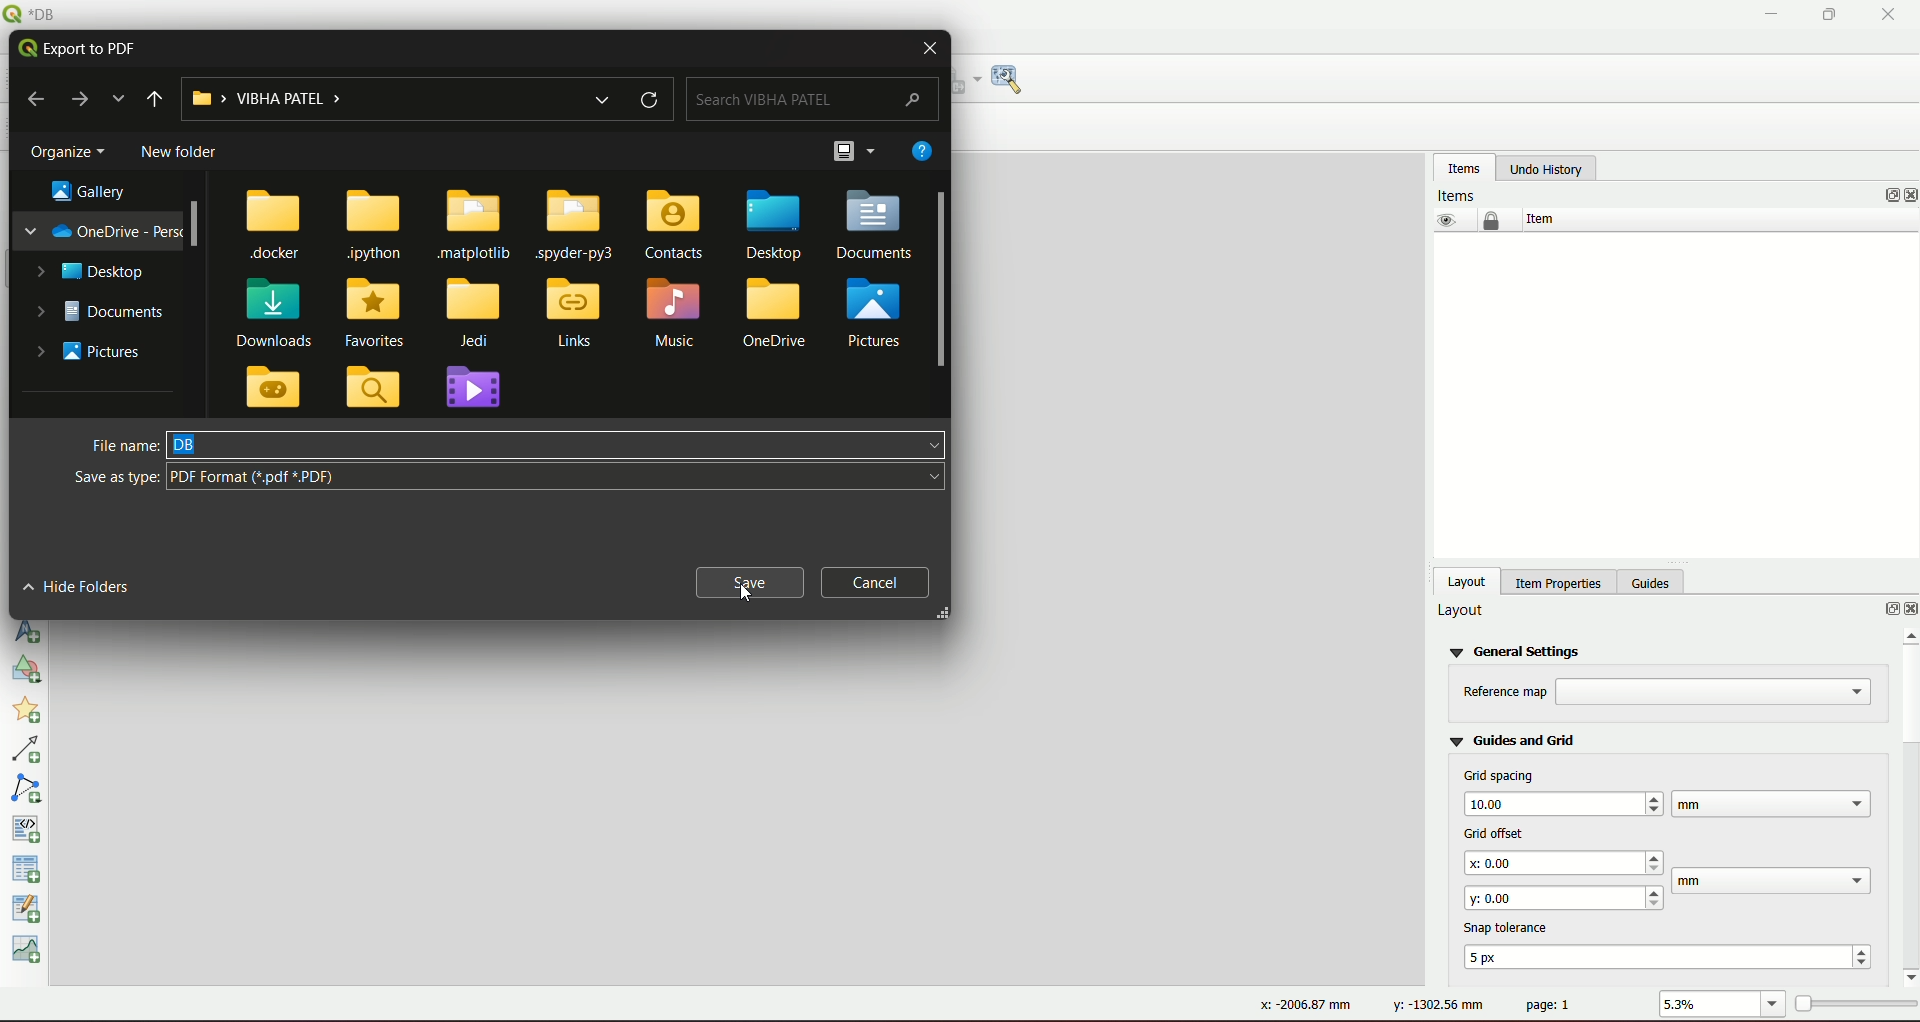  Describe the element at coordinates (276, 225) in the screenshot. I see `.docker` at that location.